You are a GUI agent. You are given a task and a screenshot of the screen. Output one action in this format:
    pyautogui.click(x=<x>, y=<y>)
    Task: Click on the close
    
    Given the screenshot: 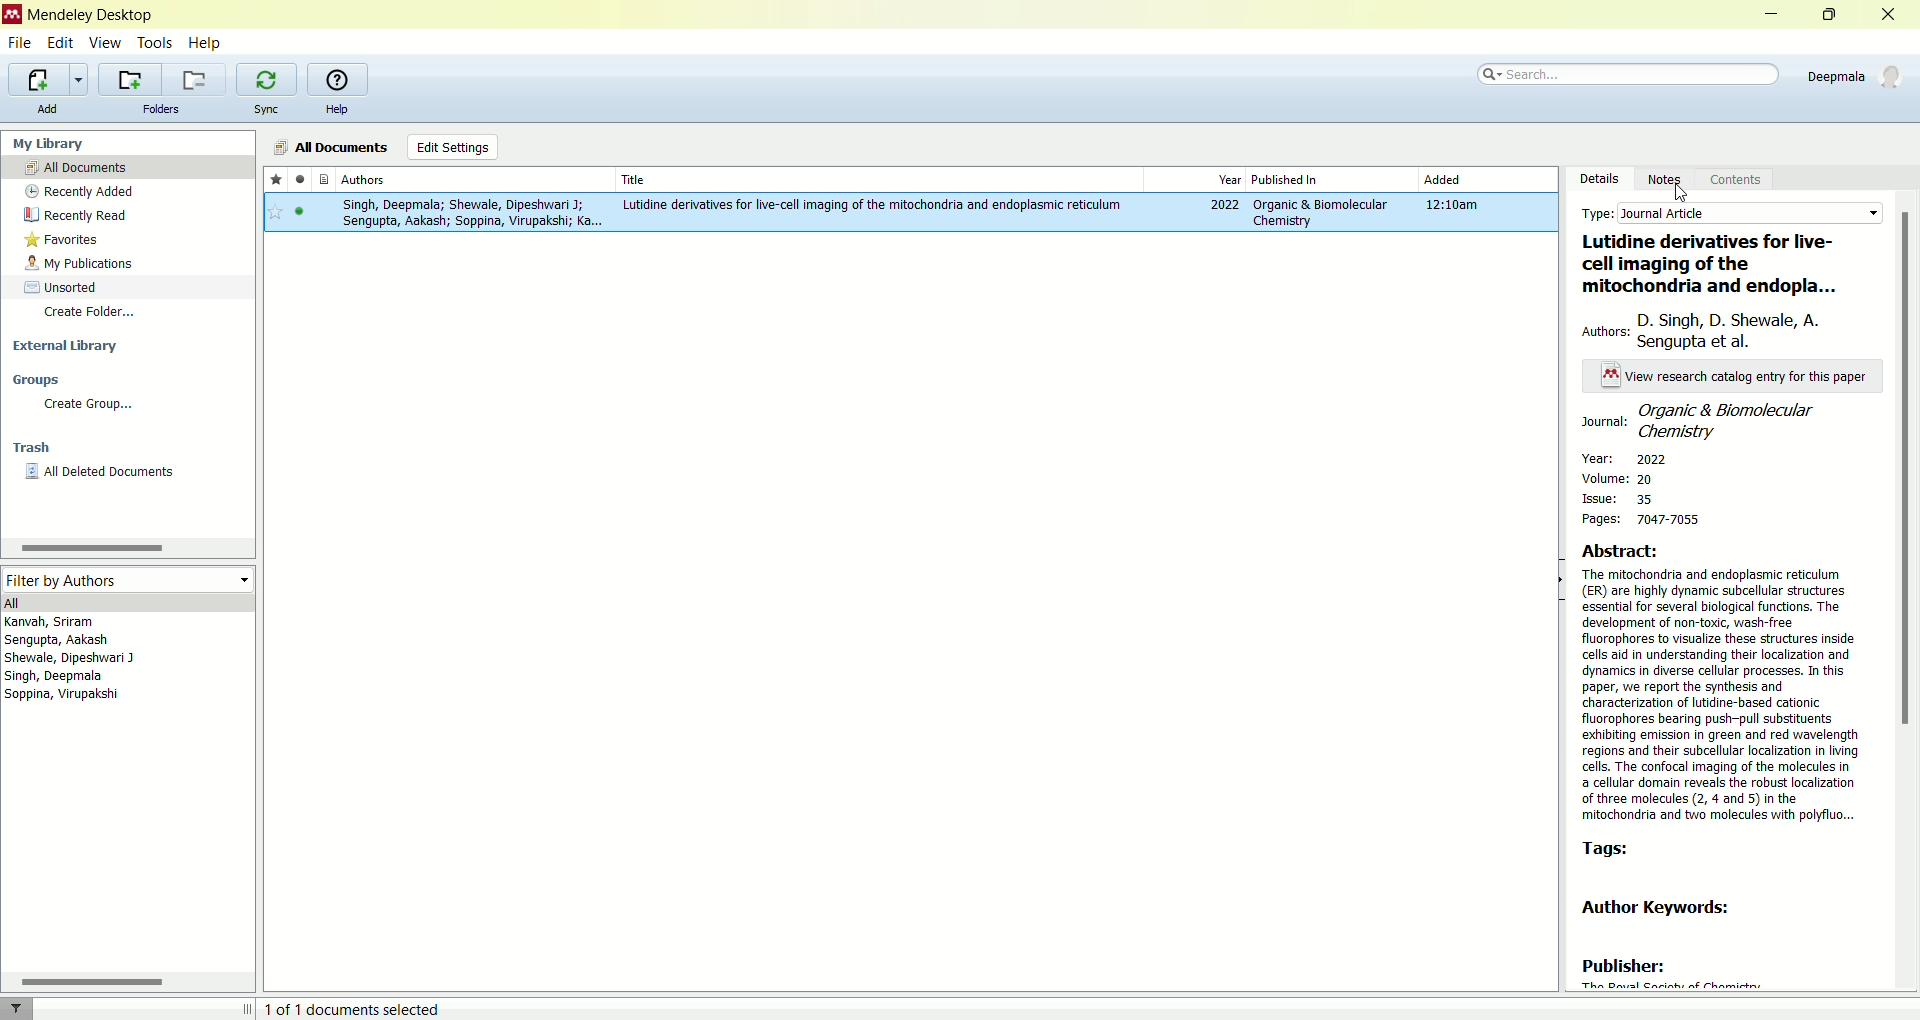 What is the action you would take?
    pyautogui.click(x=1889, y=15)
    